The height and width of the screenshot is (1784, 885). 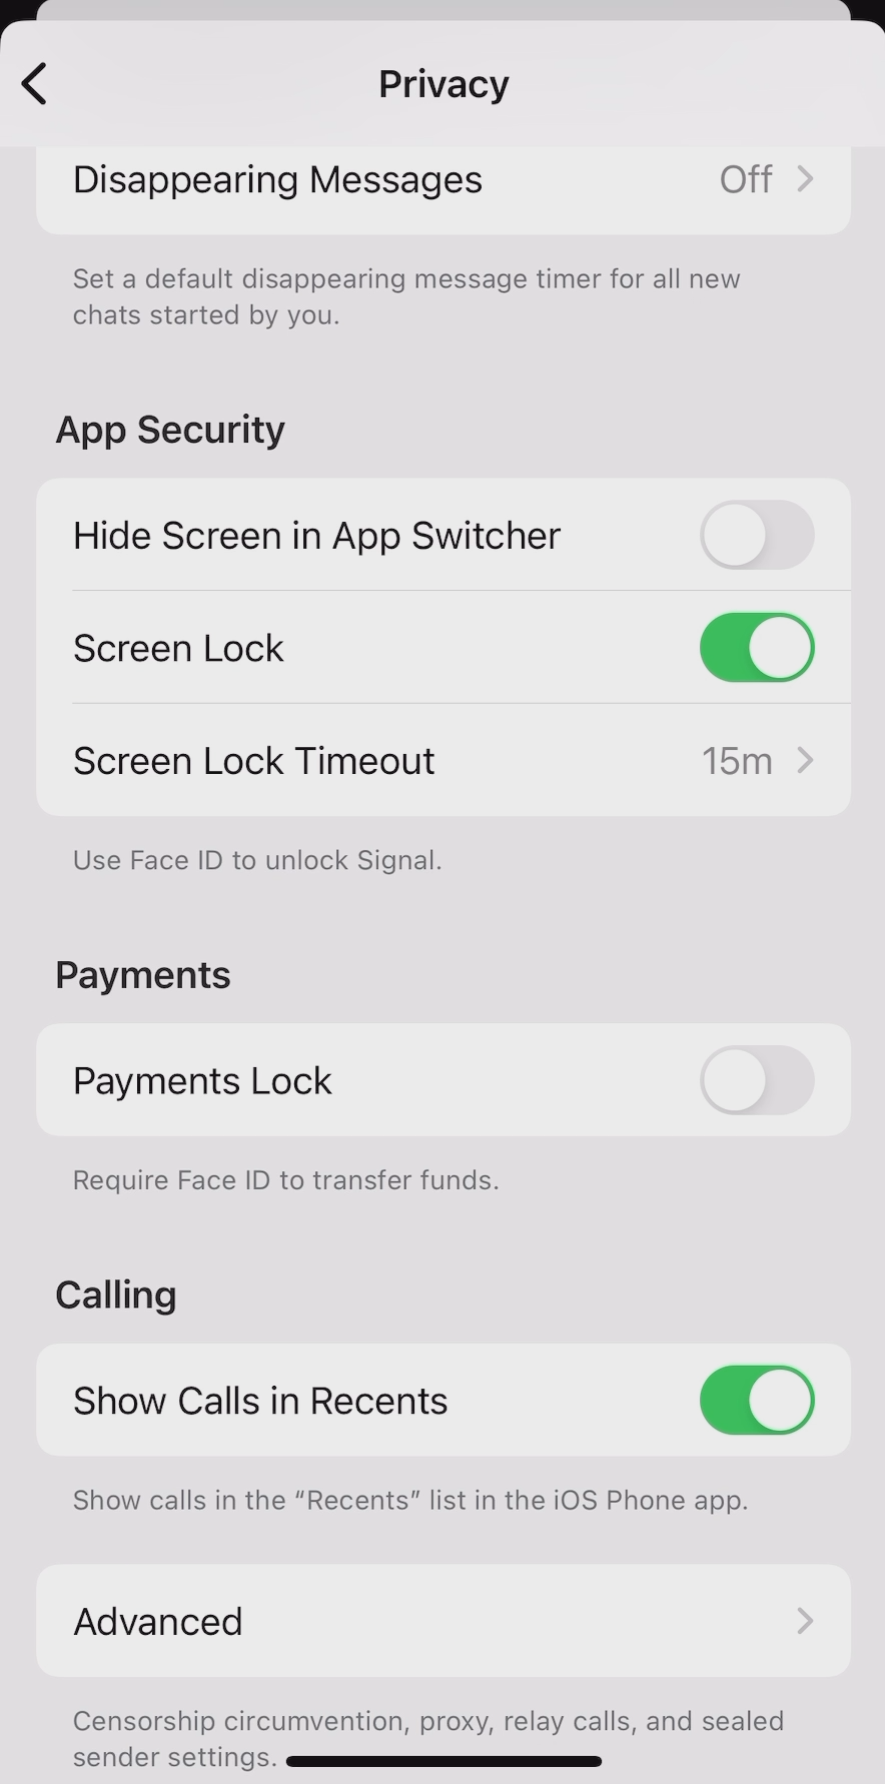 I want to click on information text, so click(x=405, y=1501).